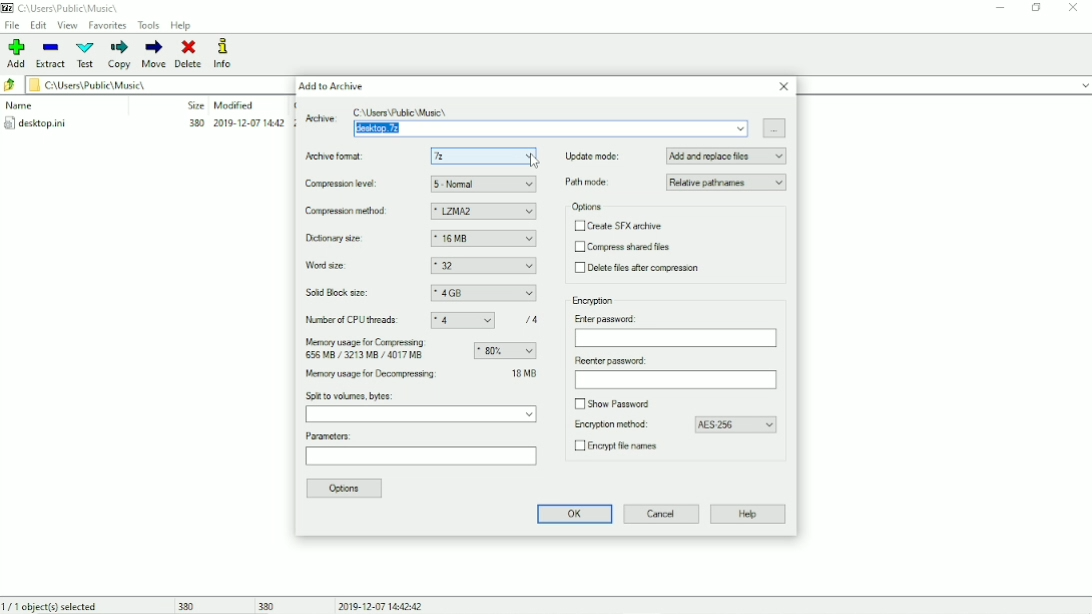 The width and height of the screenshot is (1092, 614). Describe the element at coordinates (612, 402) in the screenshot. I see `Show password` at that location.